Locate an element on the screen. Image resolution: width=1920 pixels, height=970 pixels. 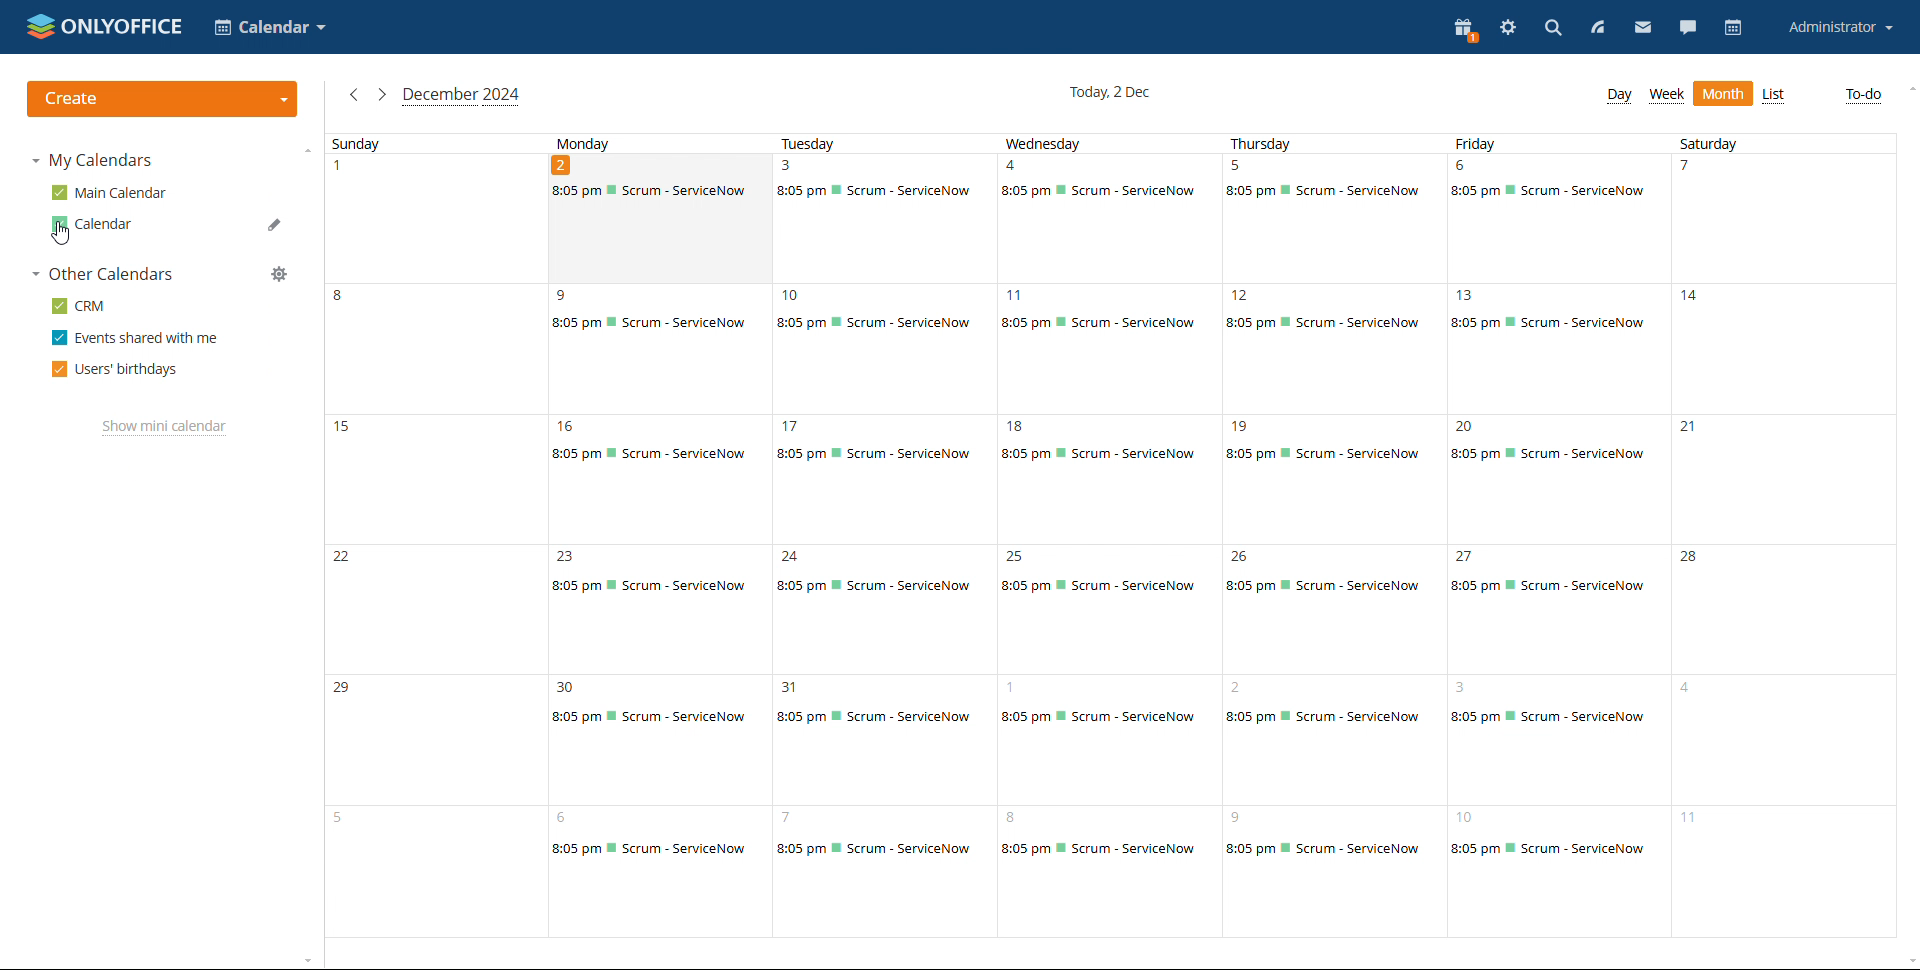
week view is located at coordinates (1667, 96).